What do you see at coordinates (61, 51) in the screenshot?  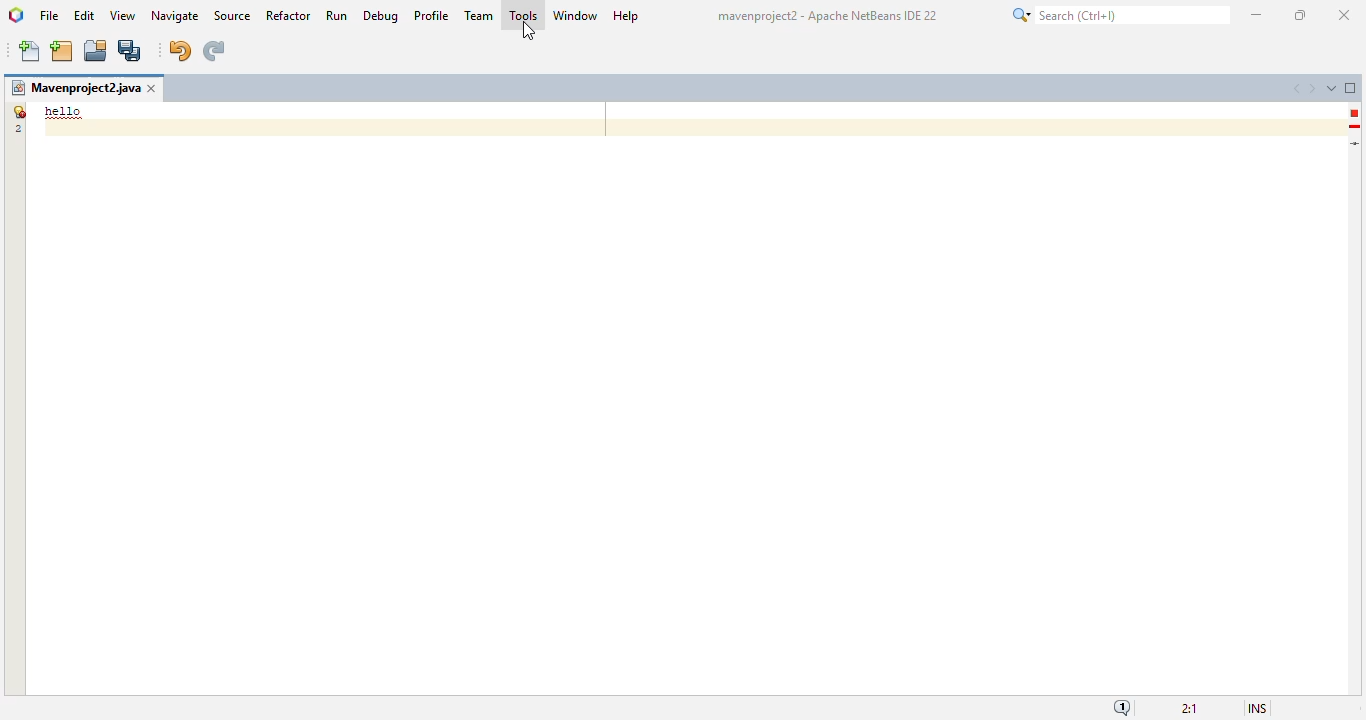 I see `new project` at bounding box center [61, 51].